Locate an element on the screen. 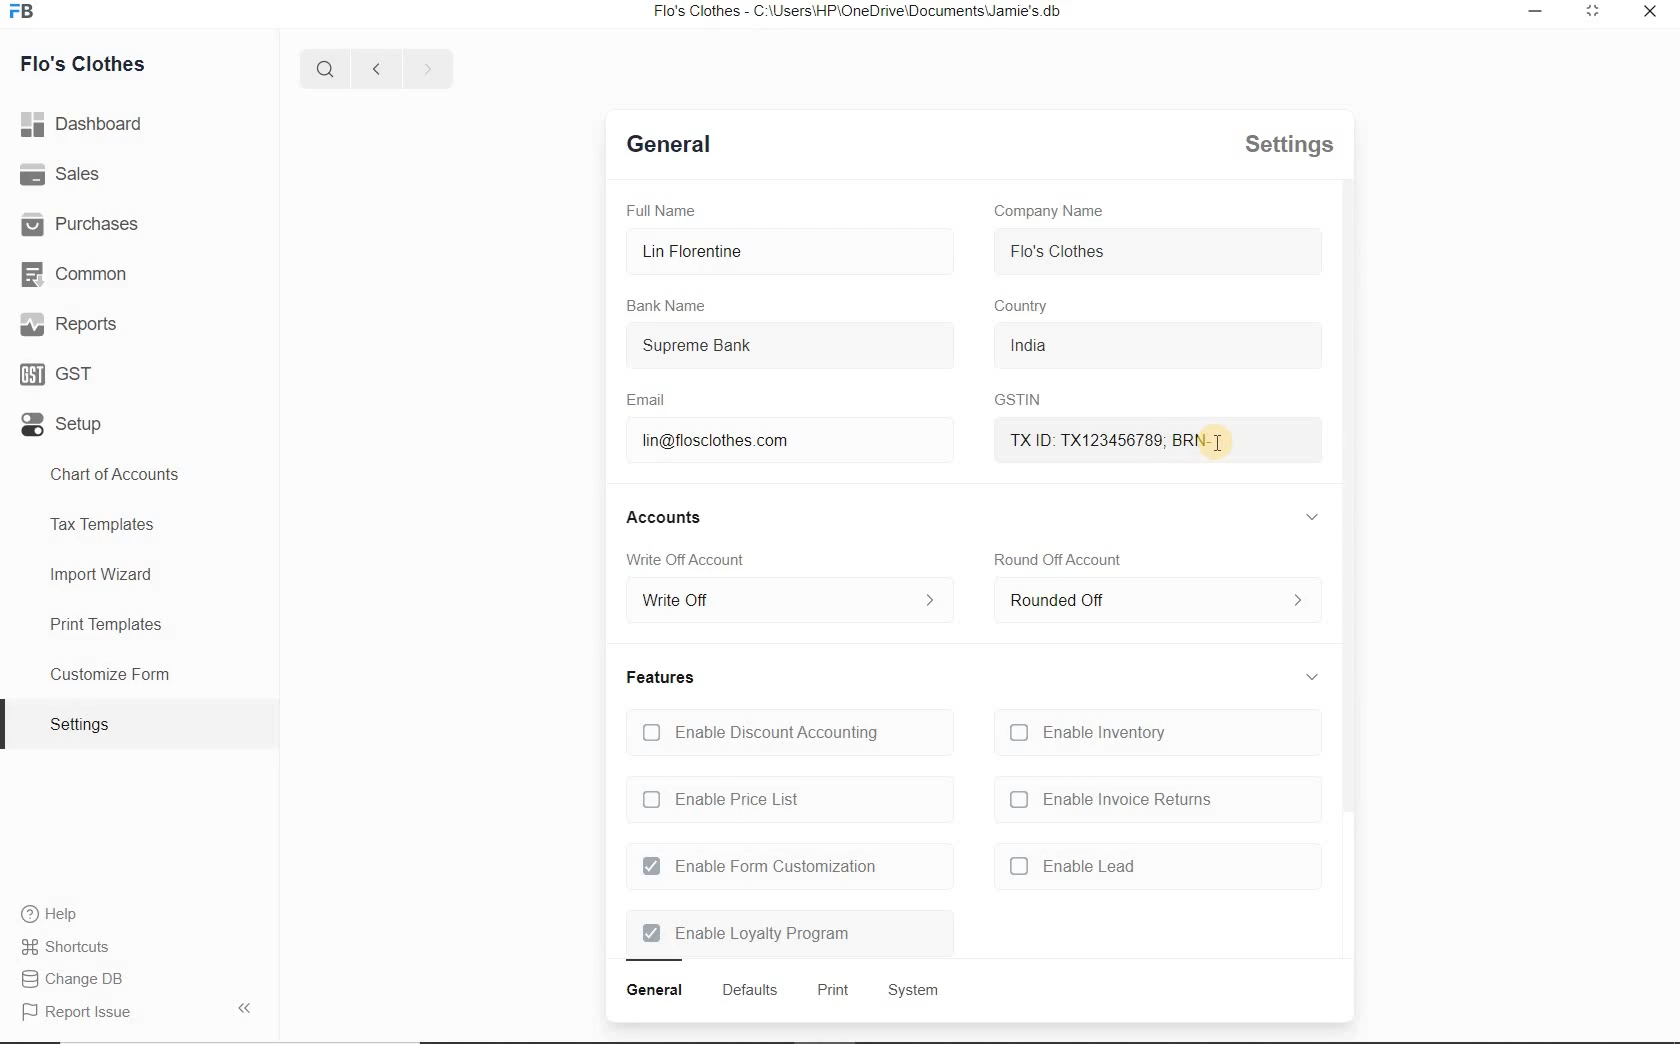 The width and height of the screenshot is (1680, 1044). dashboard is located at coordinates (84, 124).